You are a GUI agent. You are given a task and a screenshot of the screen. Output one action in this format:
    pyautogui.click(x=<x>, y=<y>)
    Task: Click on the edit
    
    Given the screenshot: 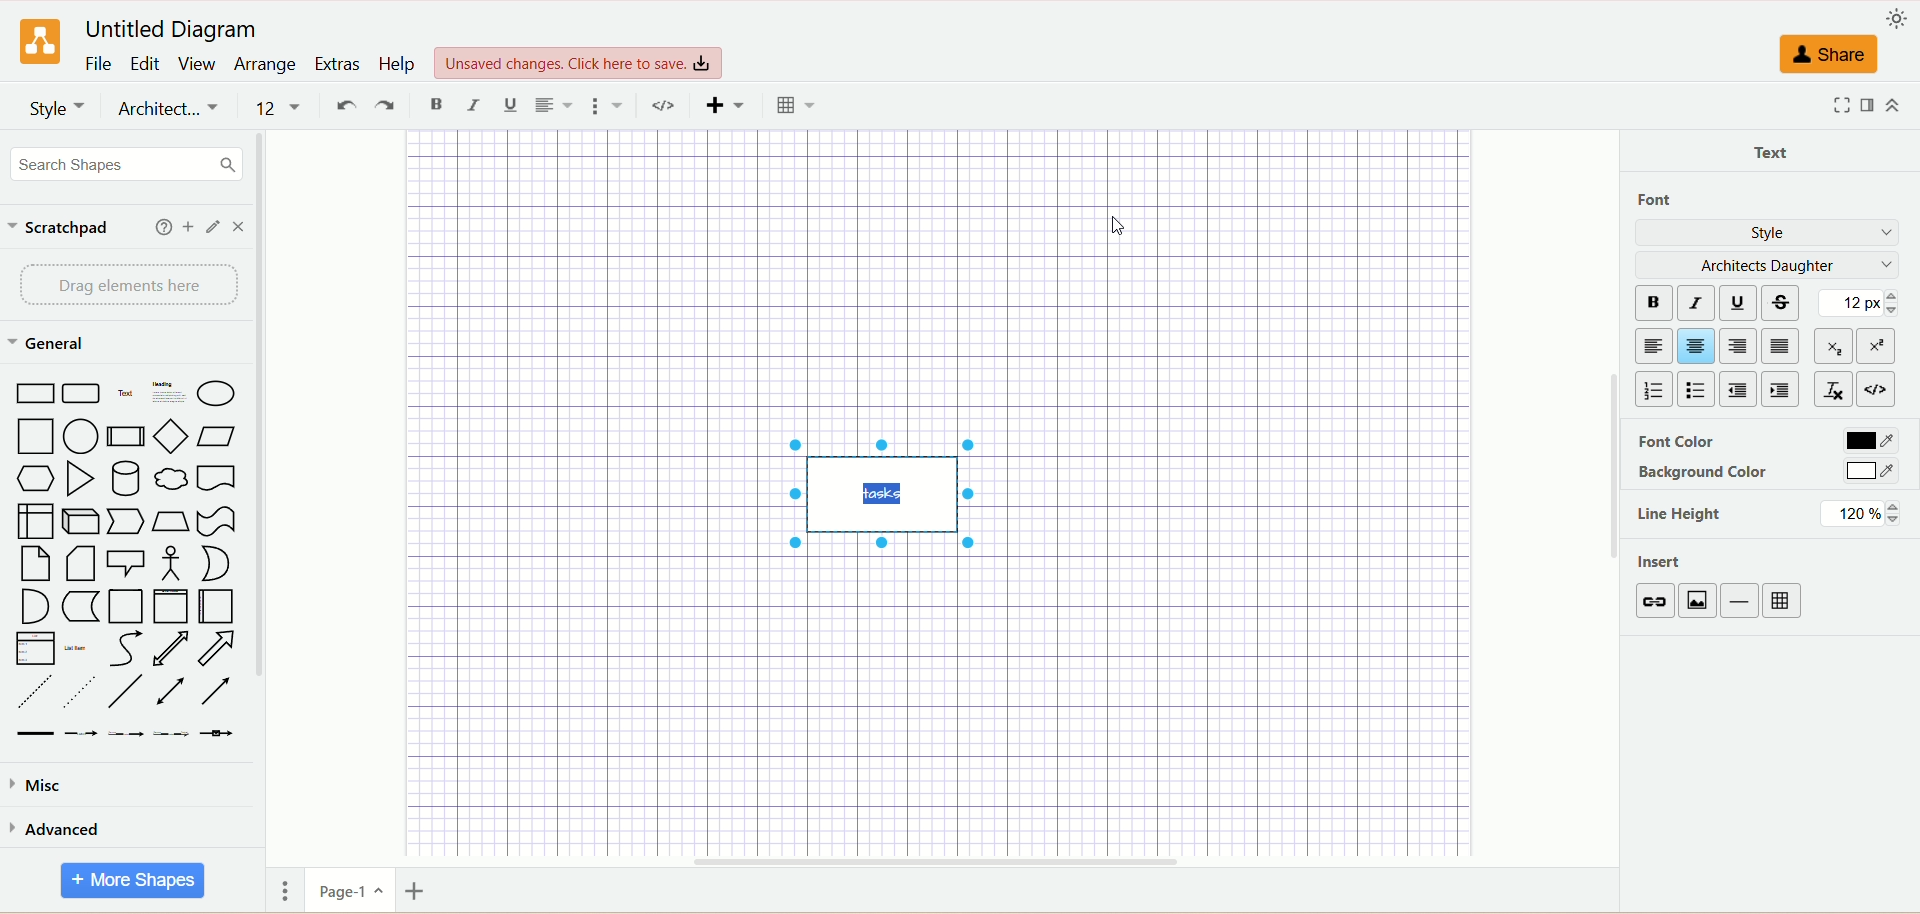 What is the action you would take?
    pyautogui.click(x=144, y=63)
    